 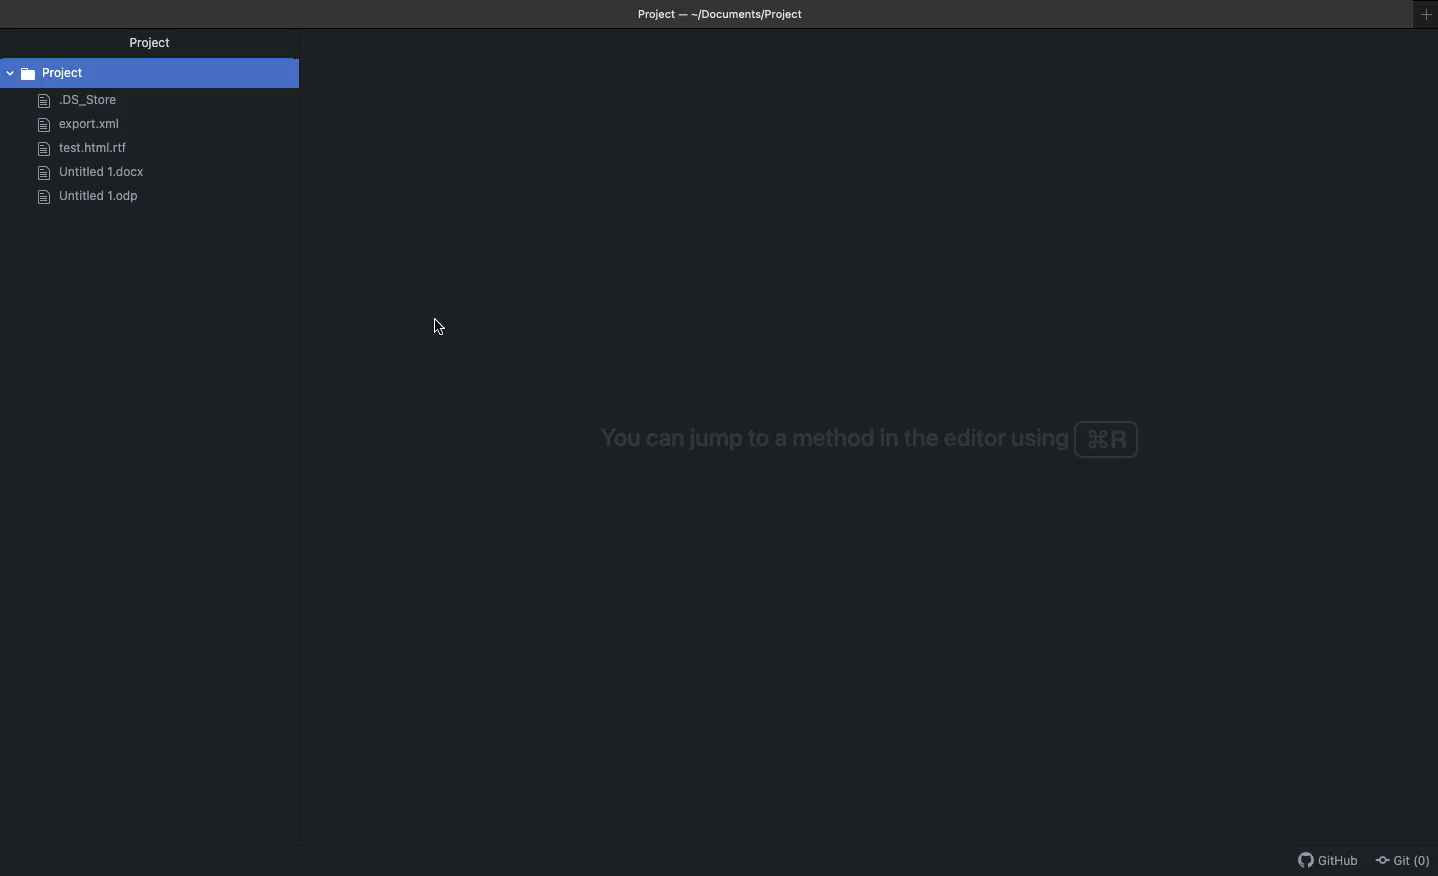 What do you see at coordinates (451, 332) in the screenshot?
I see `cursor` at bounding box center [451, 332].